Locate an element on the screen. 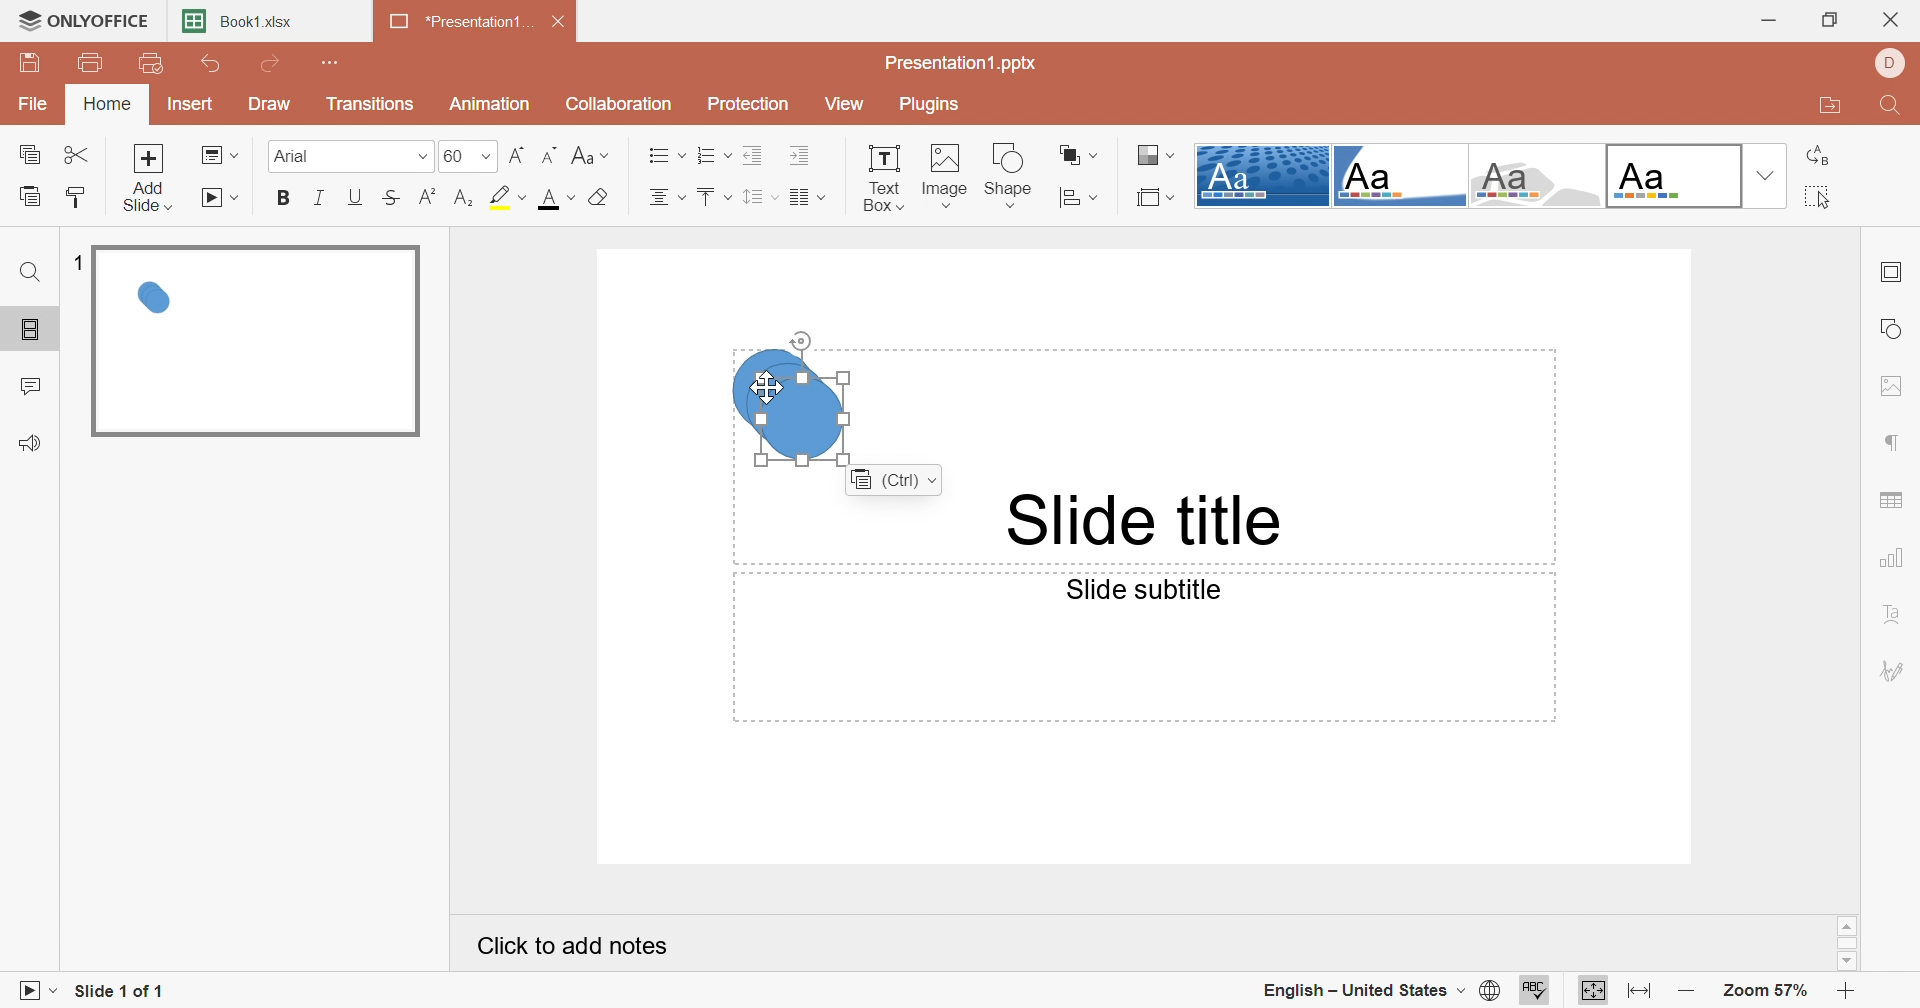  Highlight color is located at coordinates (508, 195).